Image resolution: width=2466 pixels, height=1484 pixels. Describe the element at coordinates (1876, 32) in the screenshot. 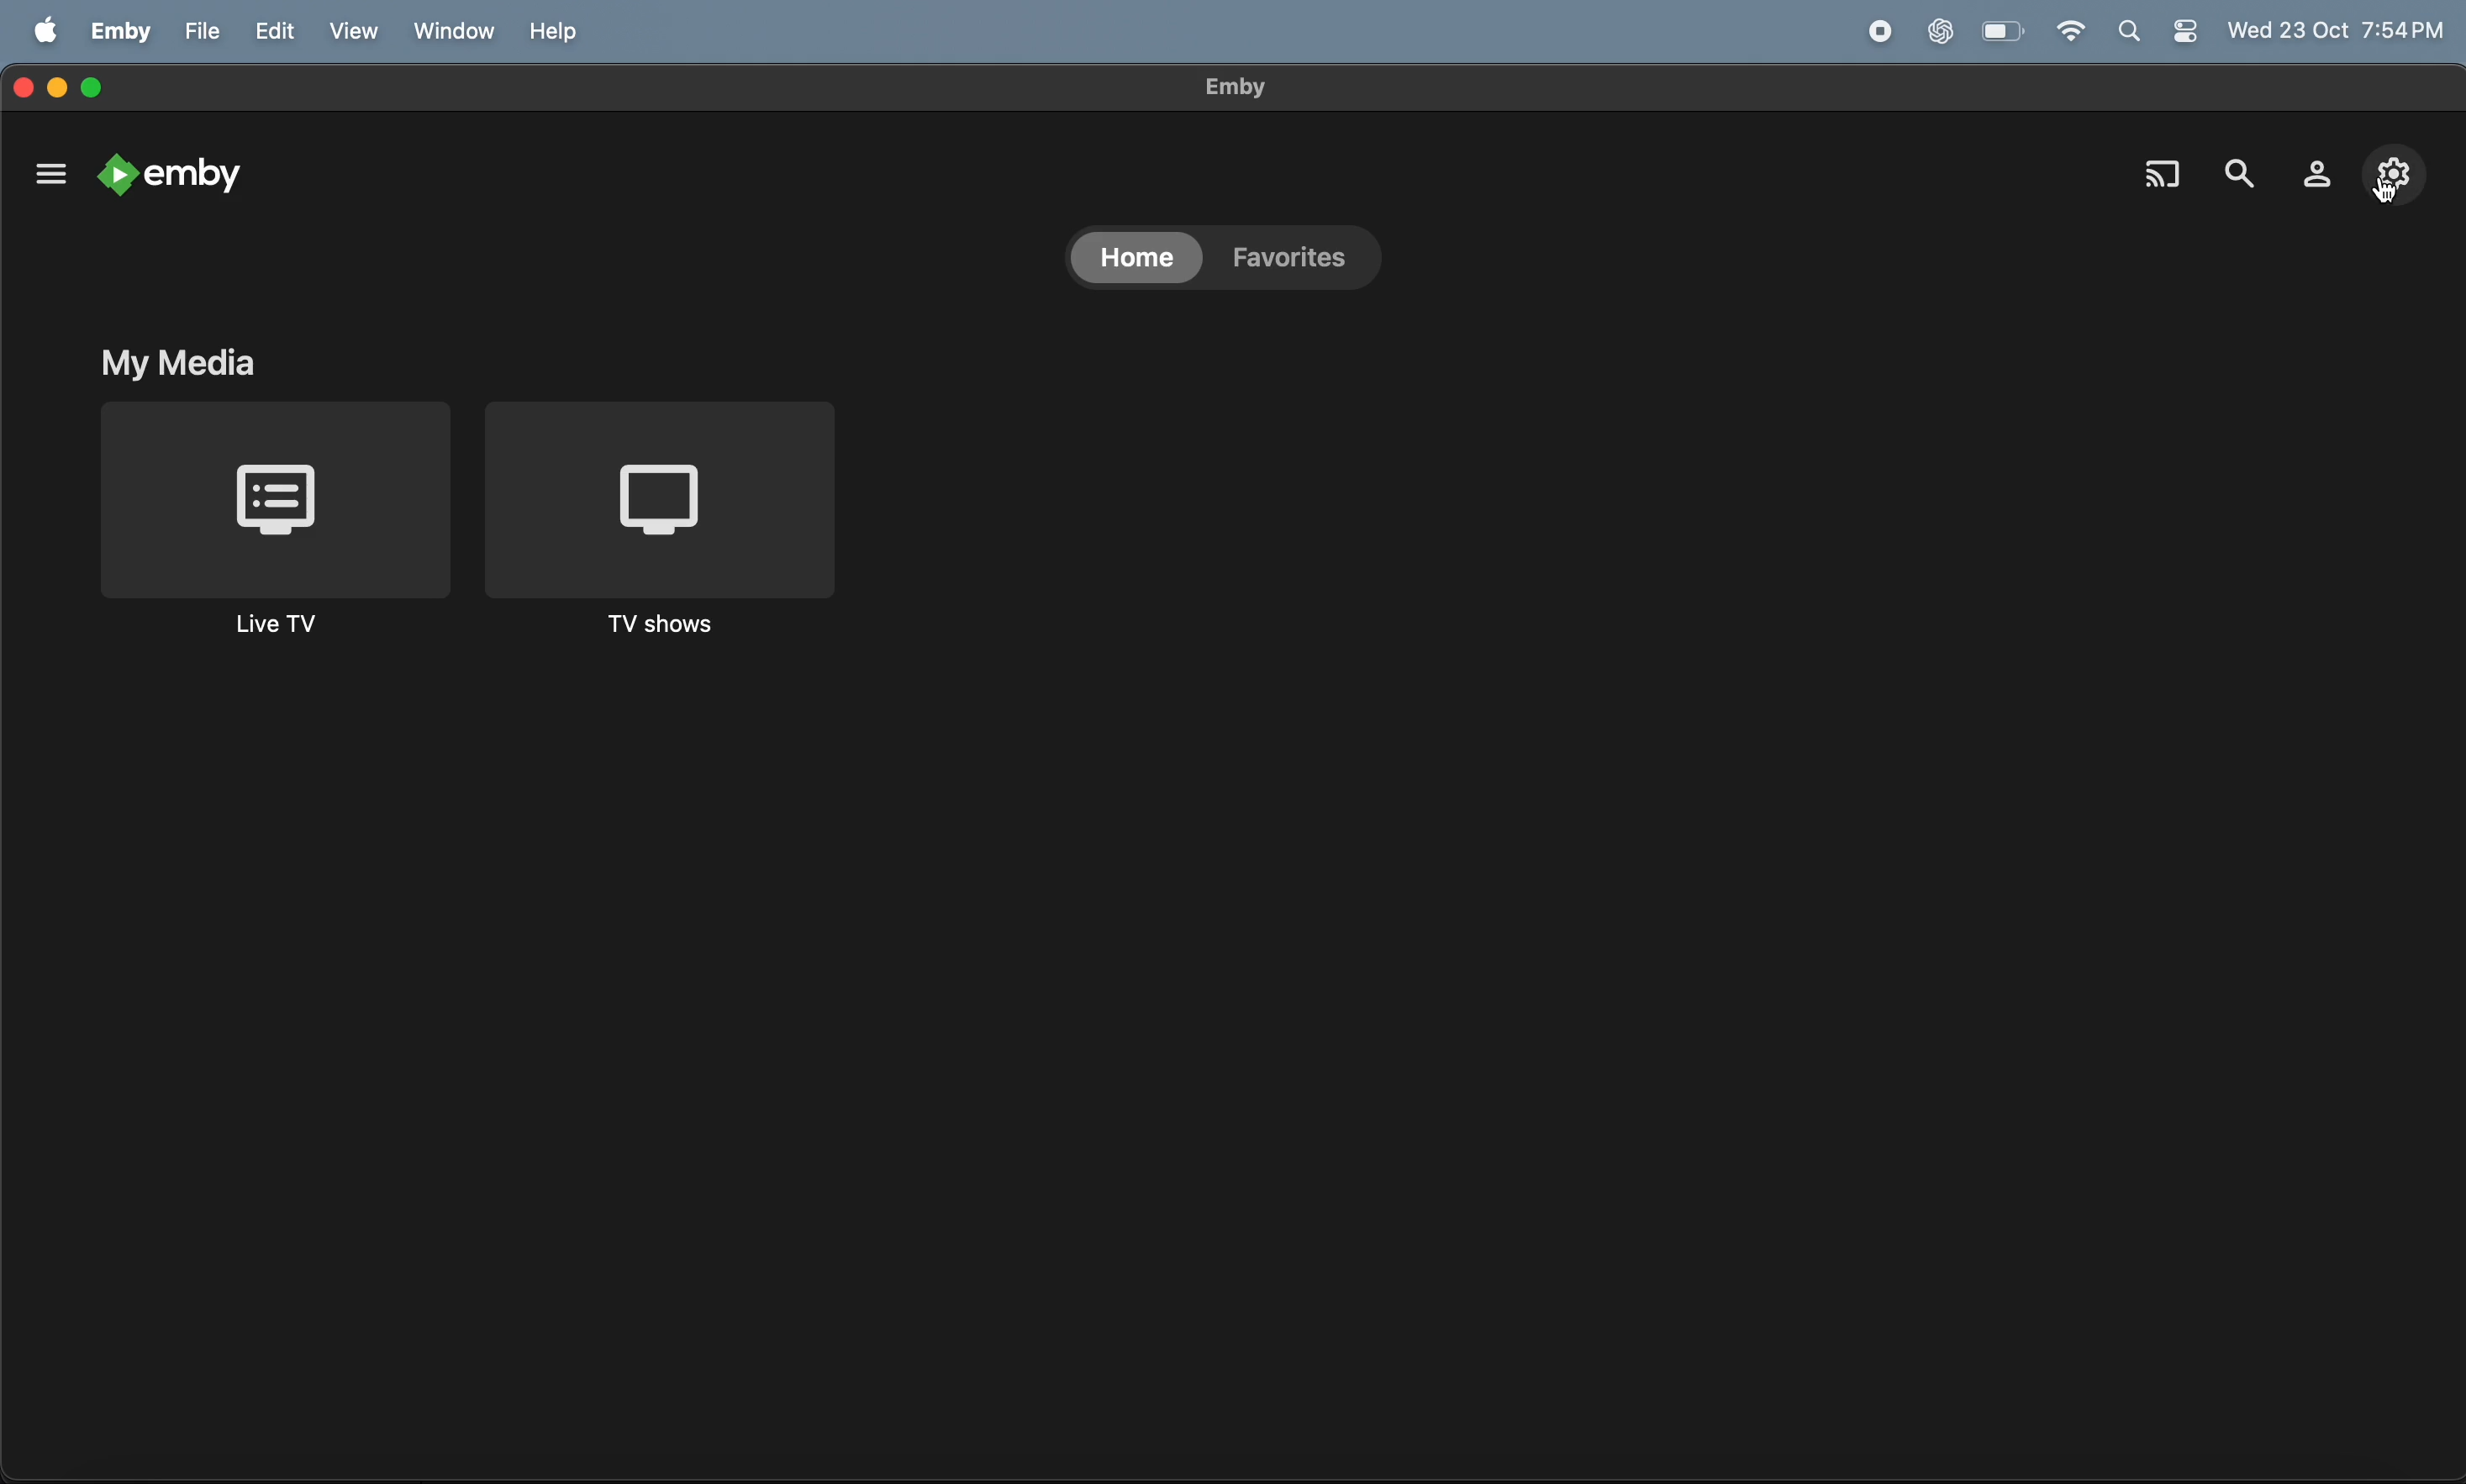

I see `record` at that location.